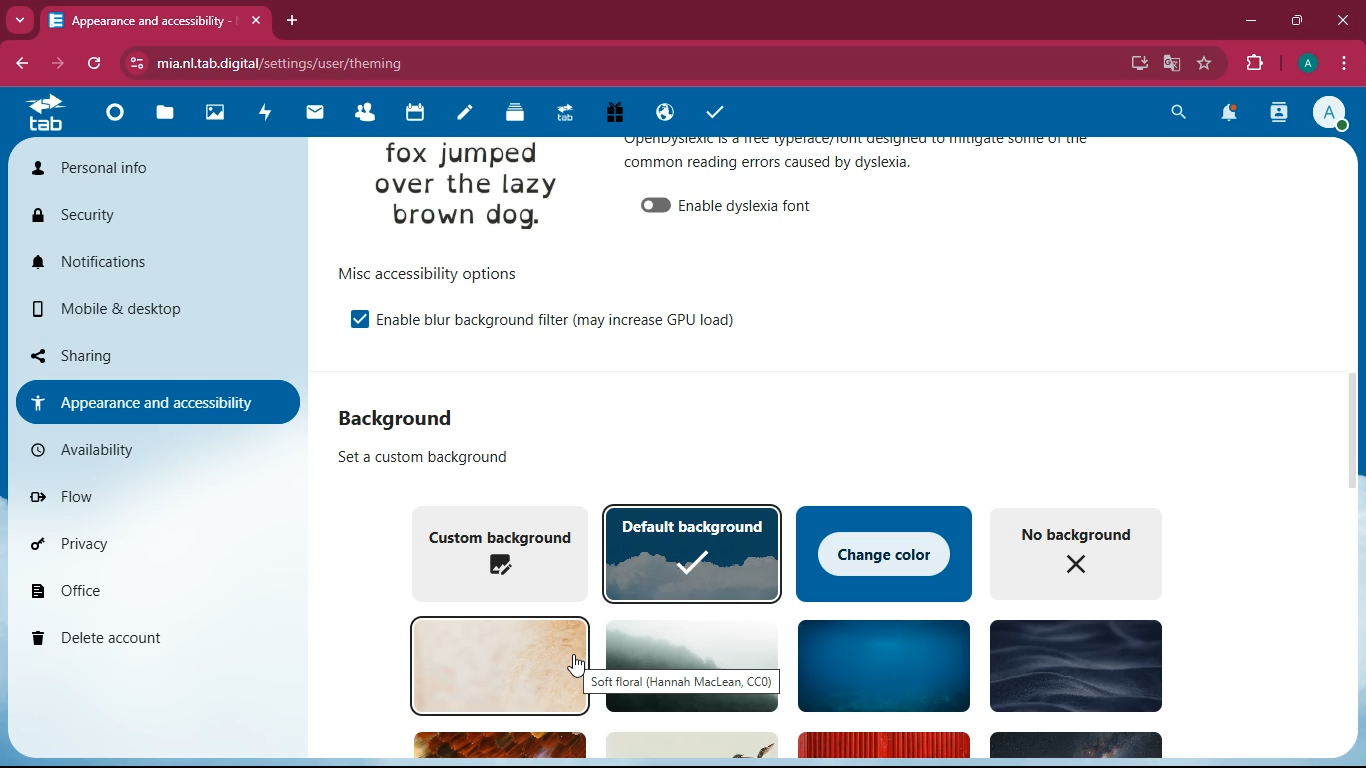 This screenshot has width=1366, height=768. What do you see at coordinates (1355, 415) in the screenshot?
I see `scroll bar` at bounding box center [1355, 415].